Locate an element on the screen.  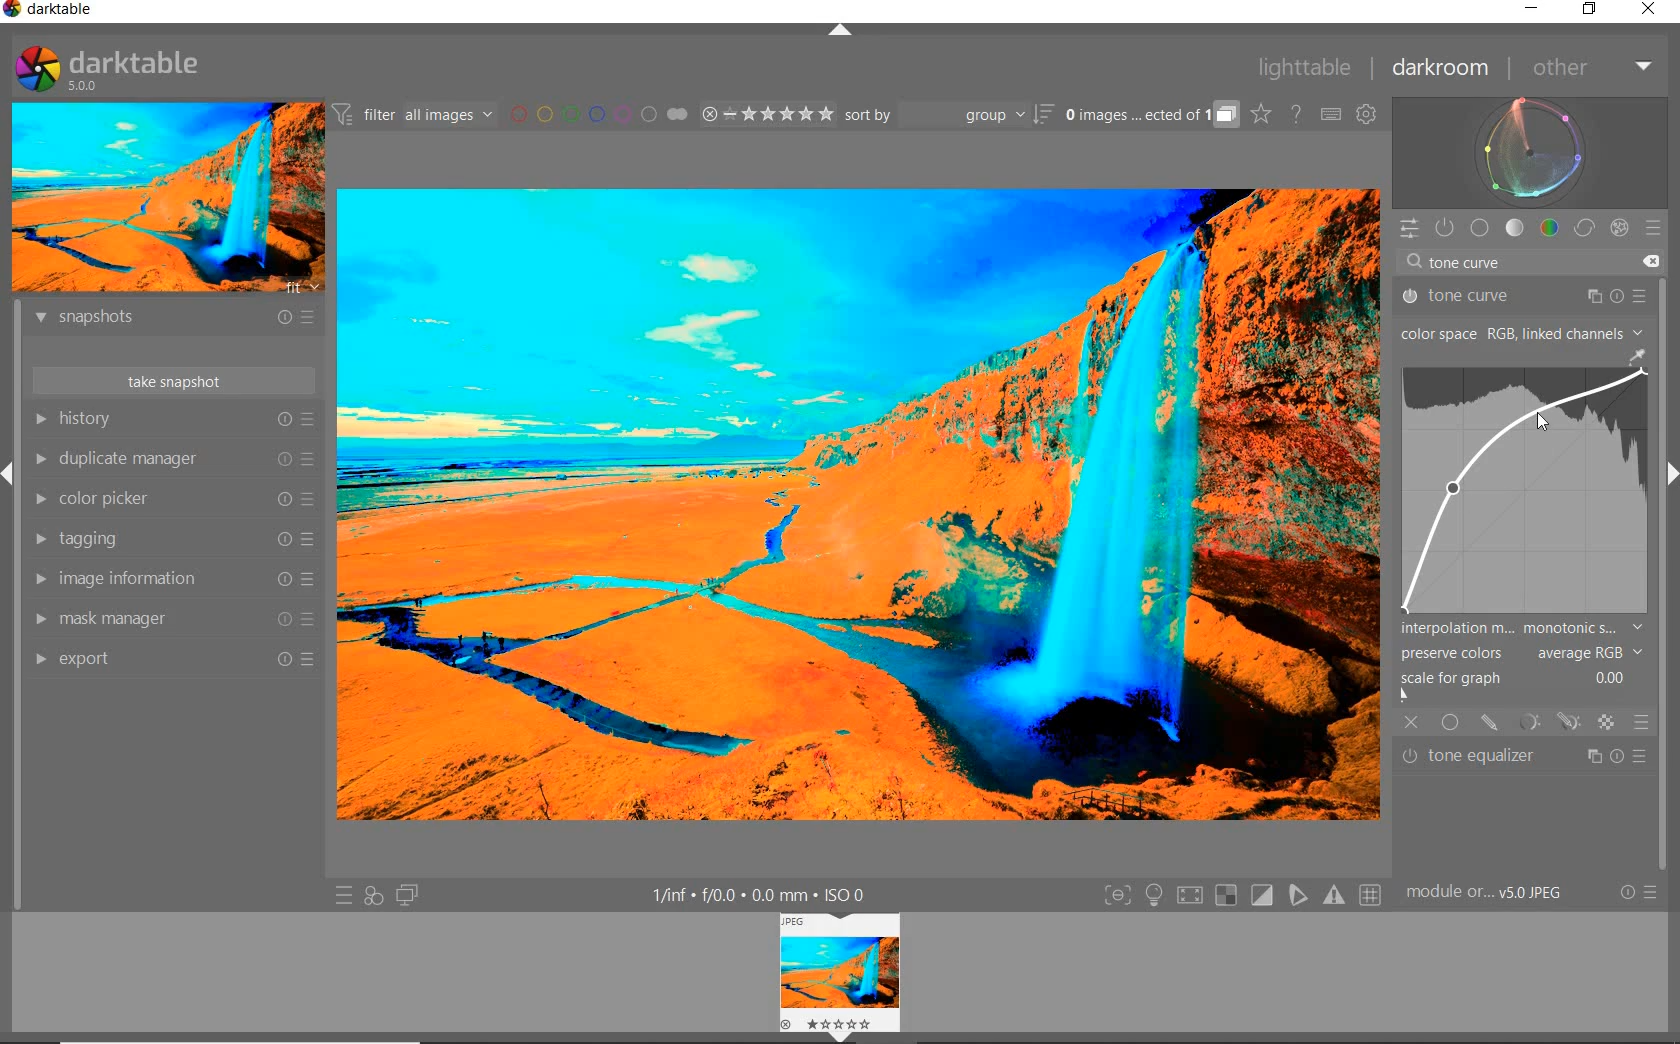
tone is located at coordinates (1515, 228).